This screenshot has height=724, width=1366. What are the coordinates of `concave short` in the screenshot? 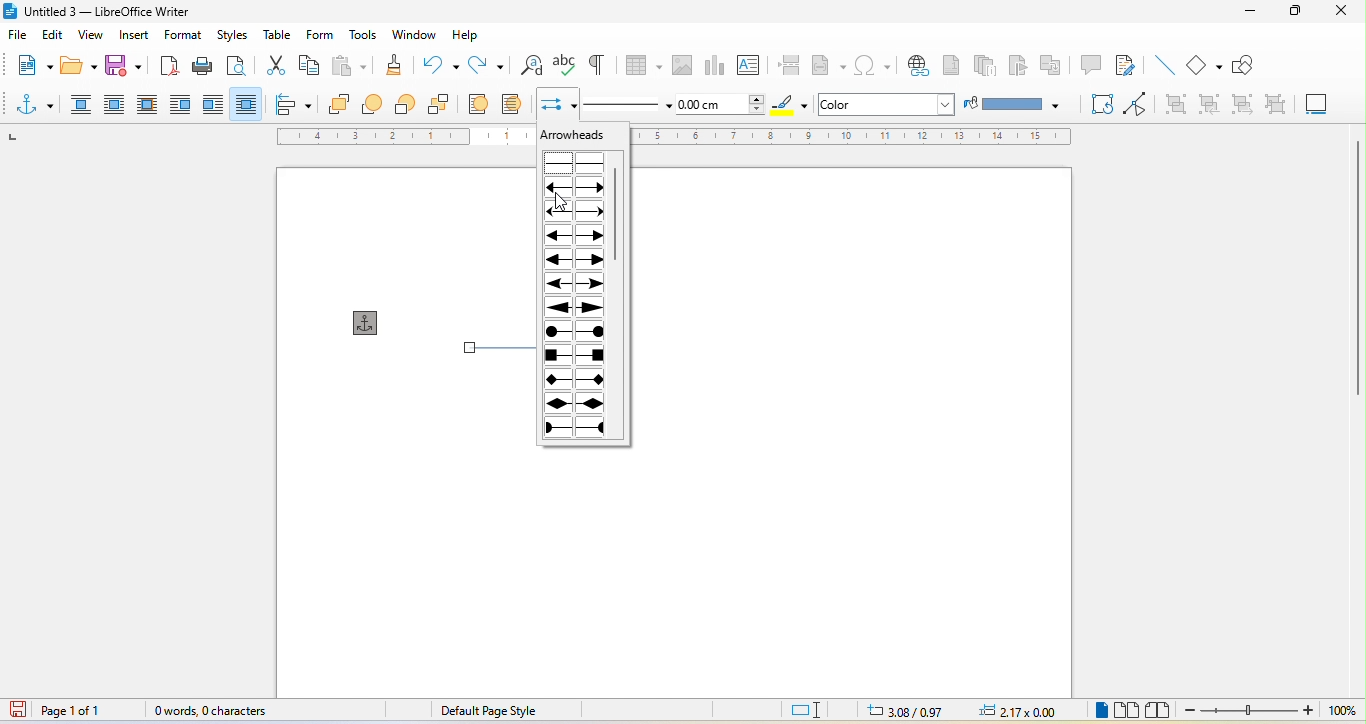 It's located at (577, 212).